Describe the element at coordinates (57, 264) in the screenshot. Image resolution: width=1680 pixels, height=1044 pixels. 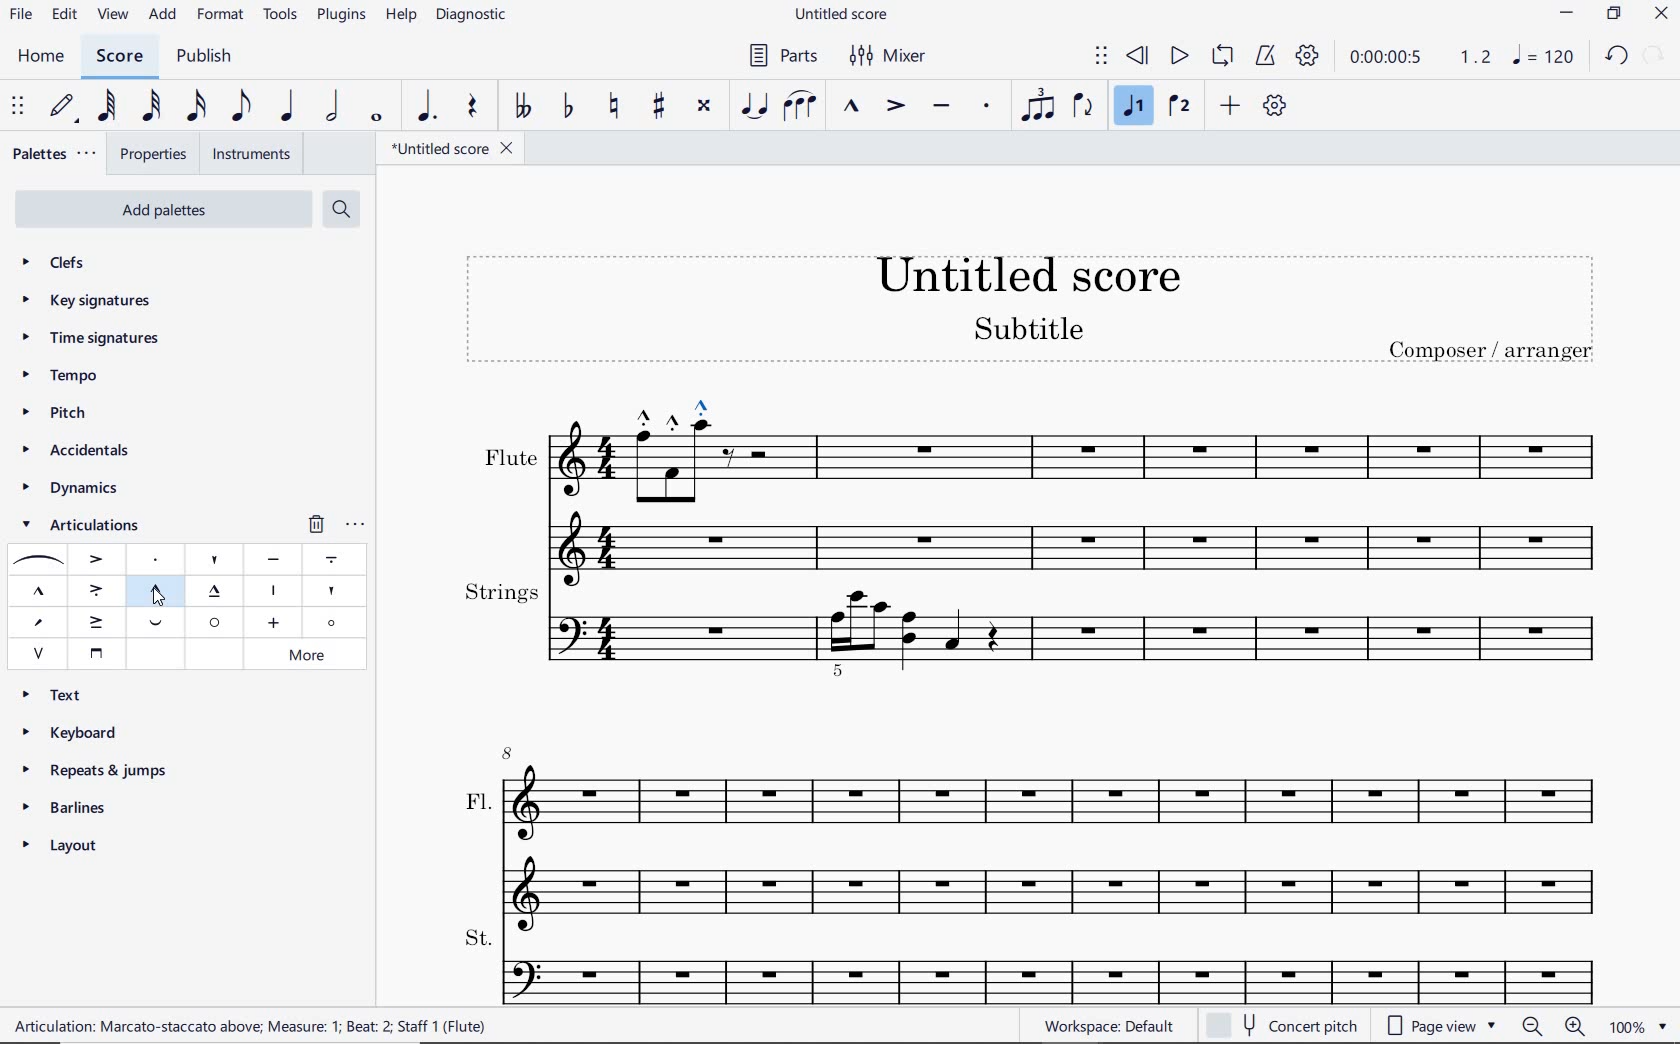
I see `clefs` at that location.